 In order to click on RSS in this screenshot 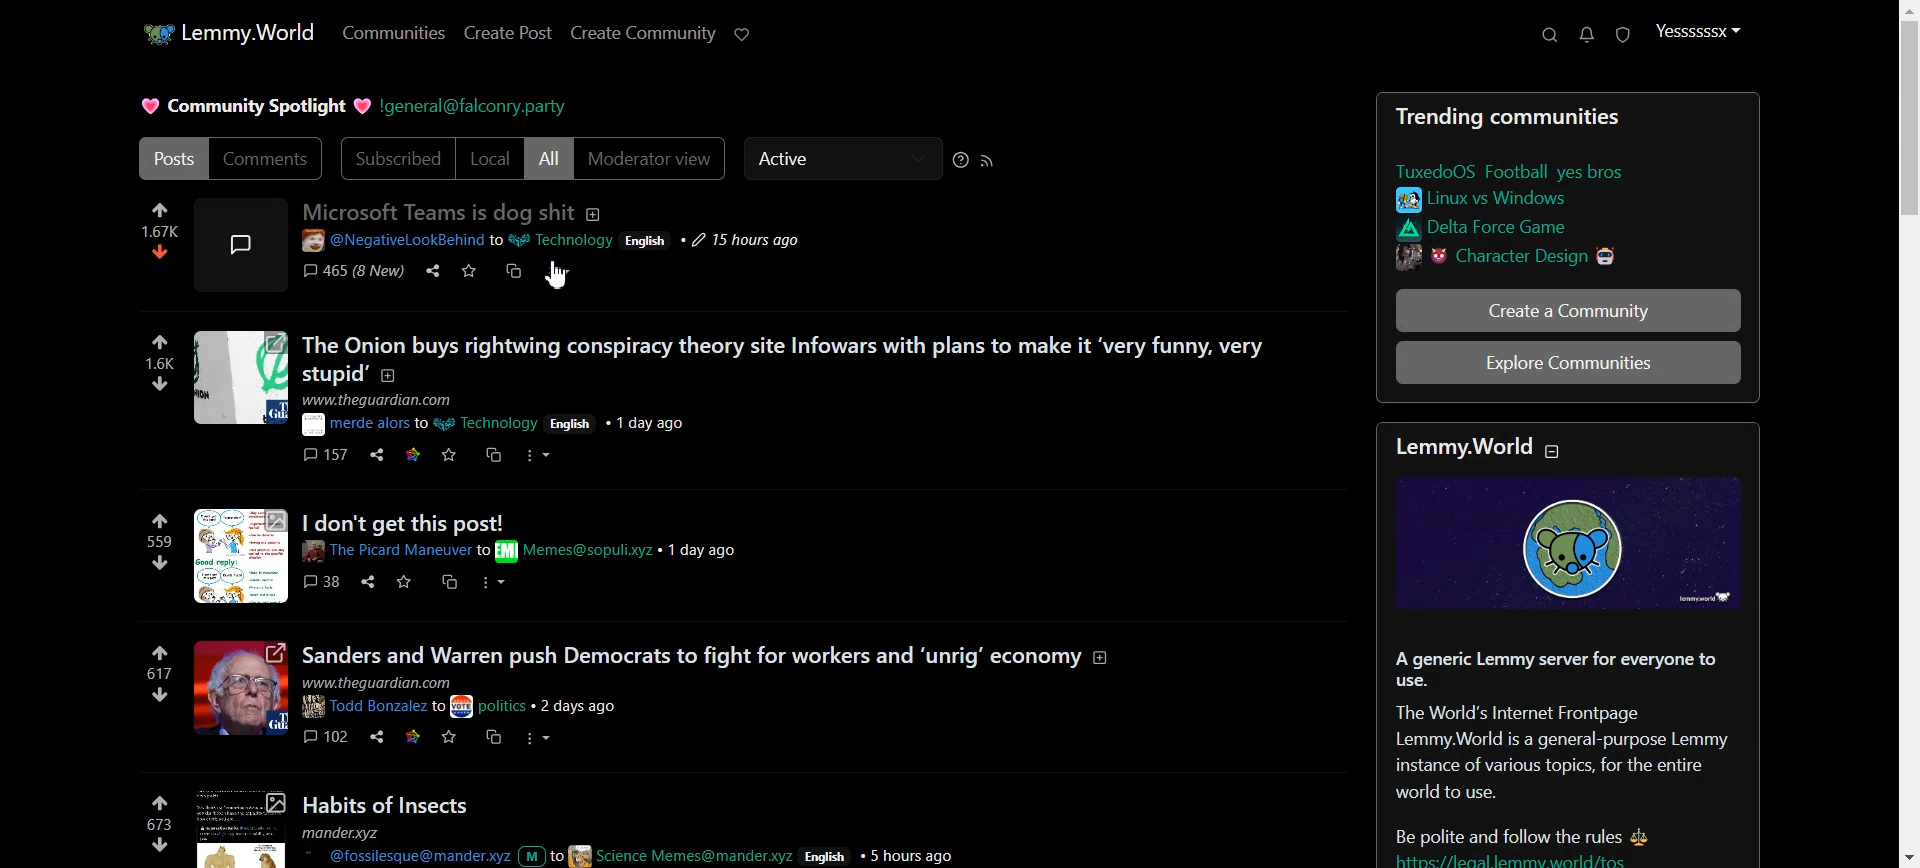, I will do `click(989, 159)`.